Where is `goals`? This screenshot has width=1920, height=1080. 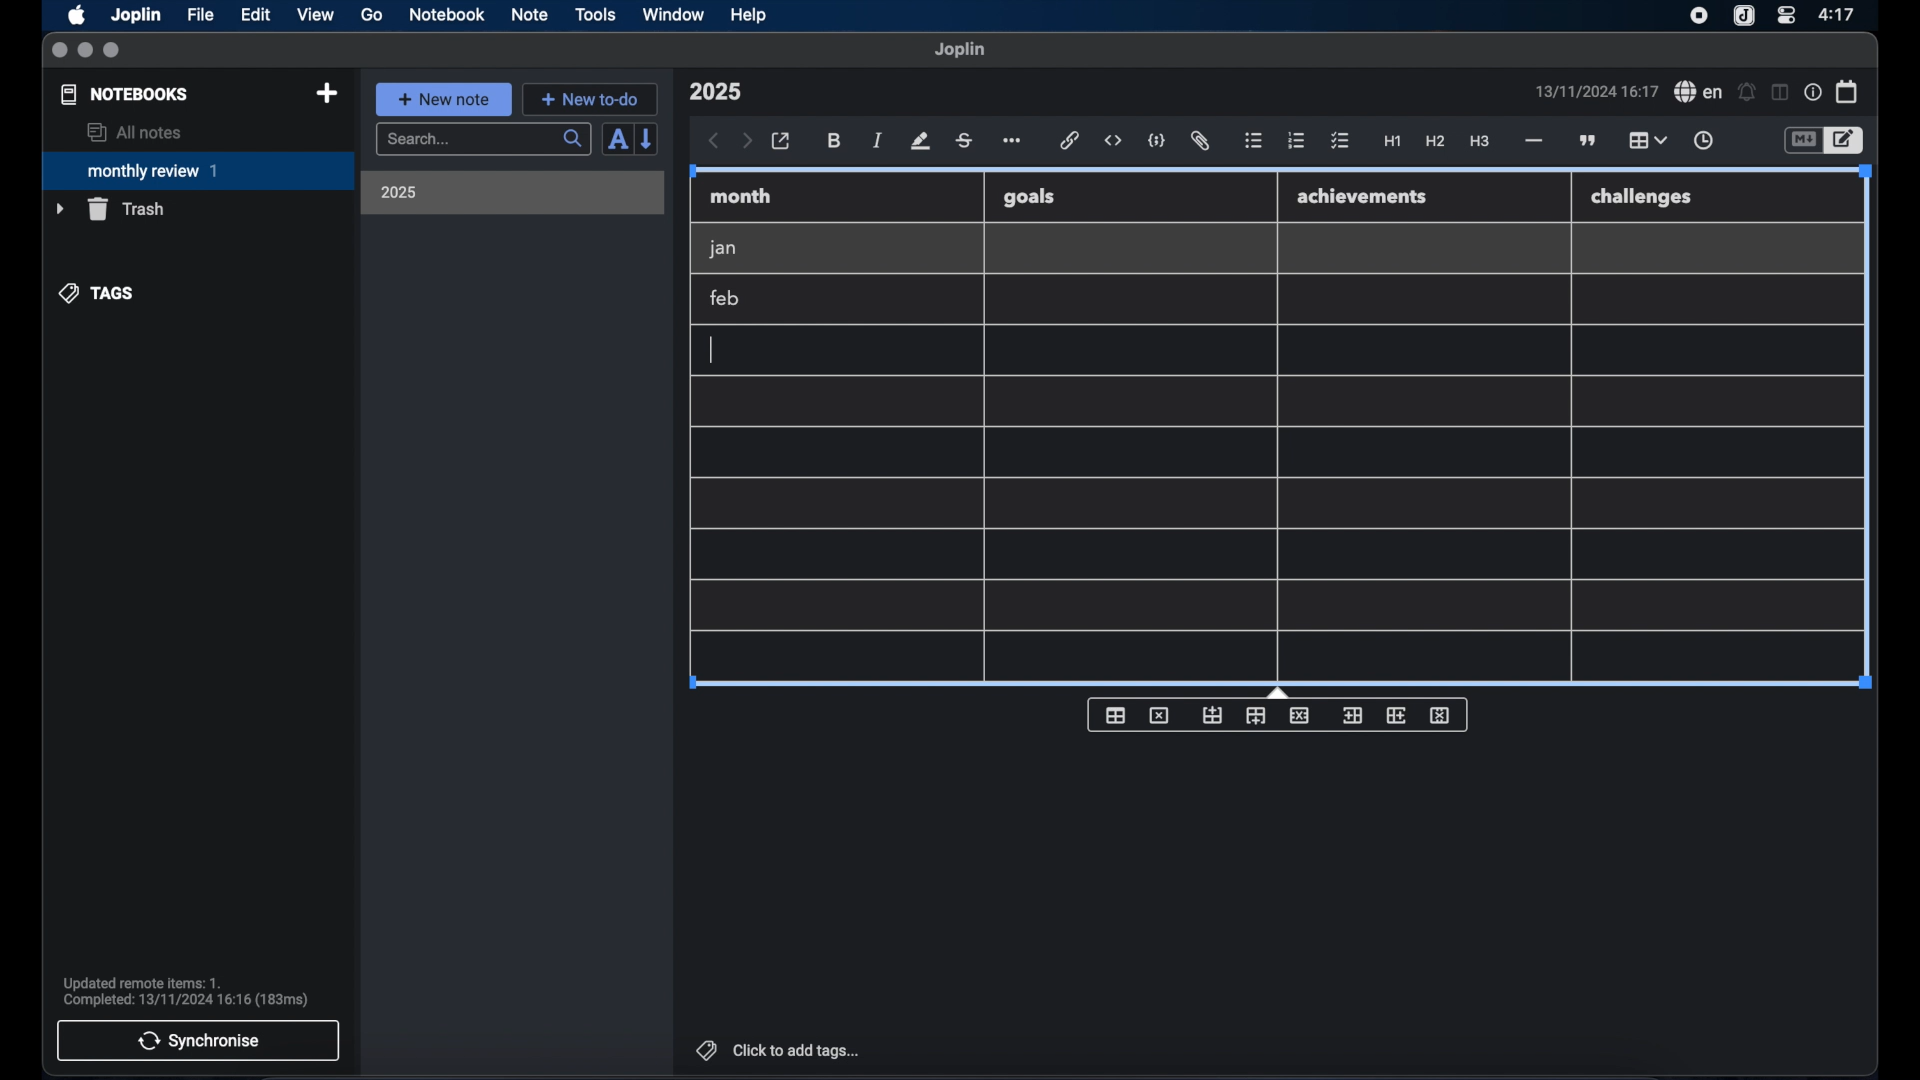
goals is located at coordinates (1029, 196).